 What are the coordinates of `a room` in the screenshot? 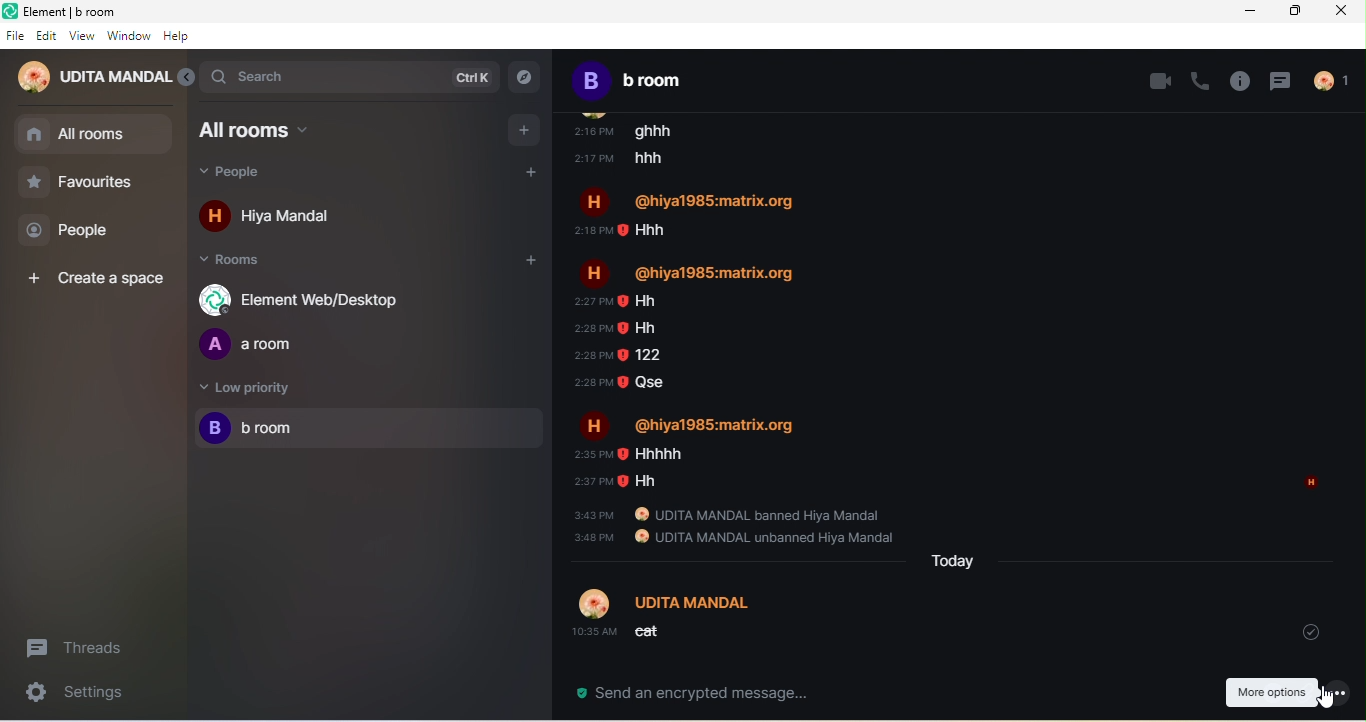 It's located at (257, 345).